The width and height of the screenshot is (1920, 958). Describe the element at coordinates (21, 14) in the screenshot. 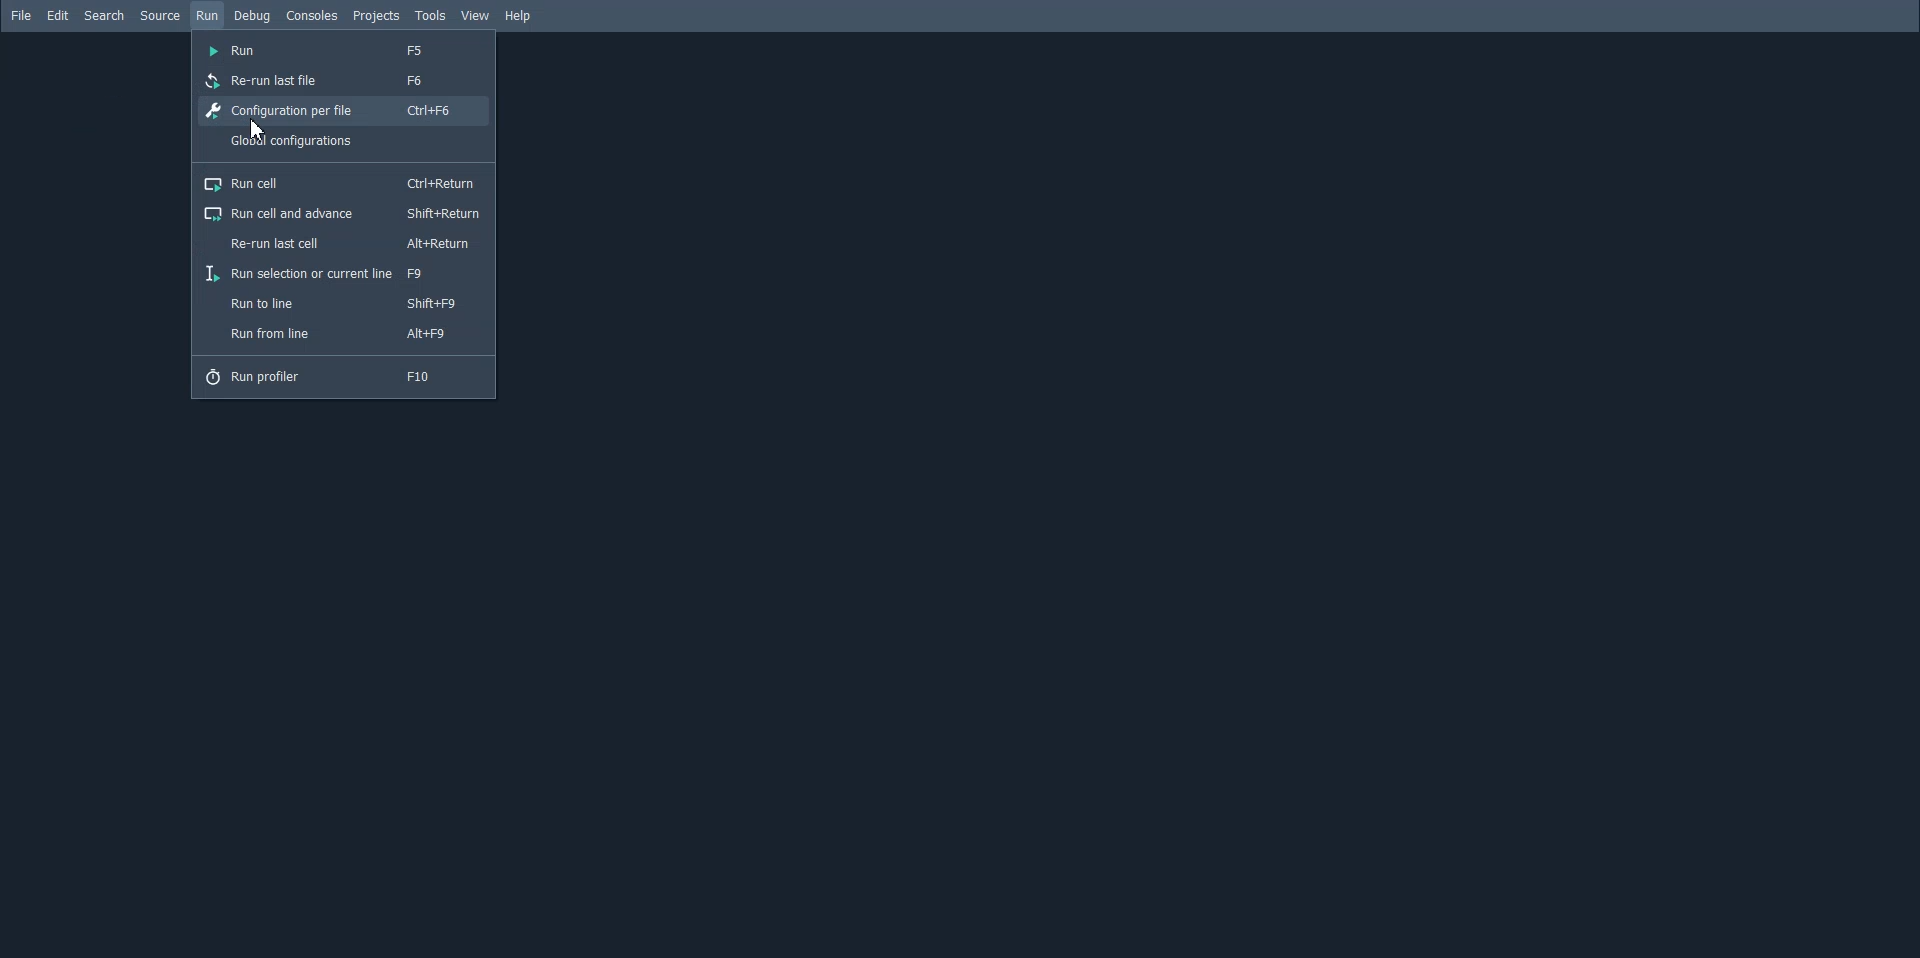

I see `File` at that location.